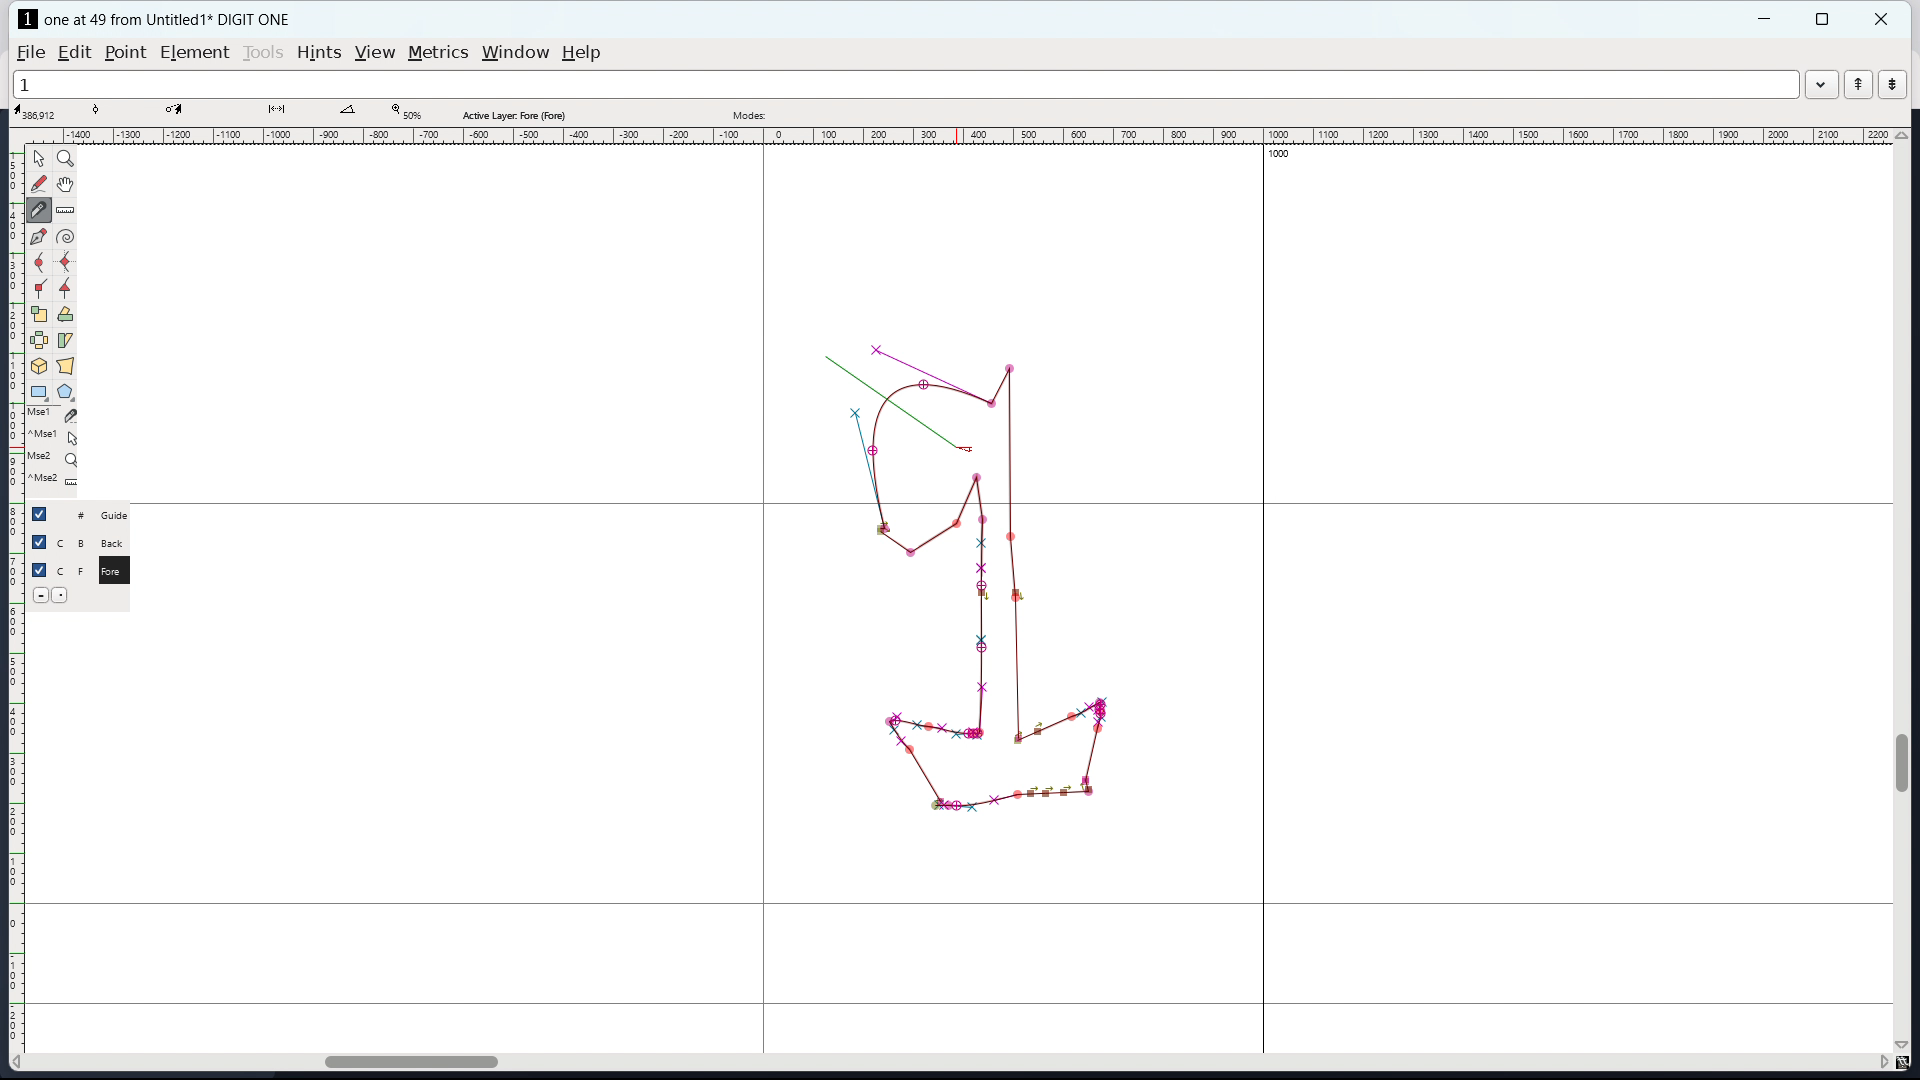  What do you see at coordinates (120, 515) in the screenshot?
I see `guide` at bounding box center [120, 515].